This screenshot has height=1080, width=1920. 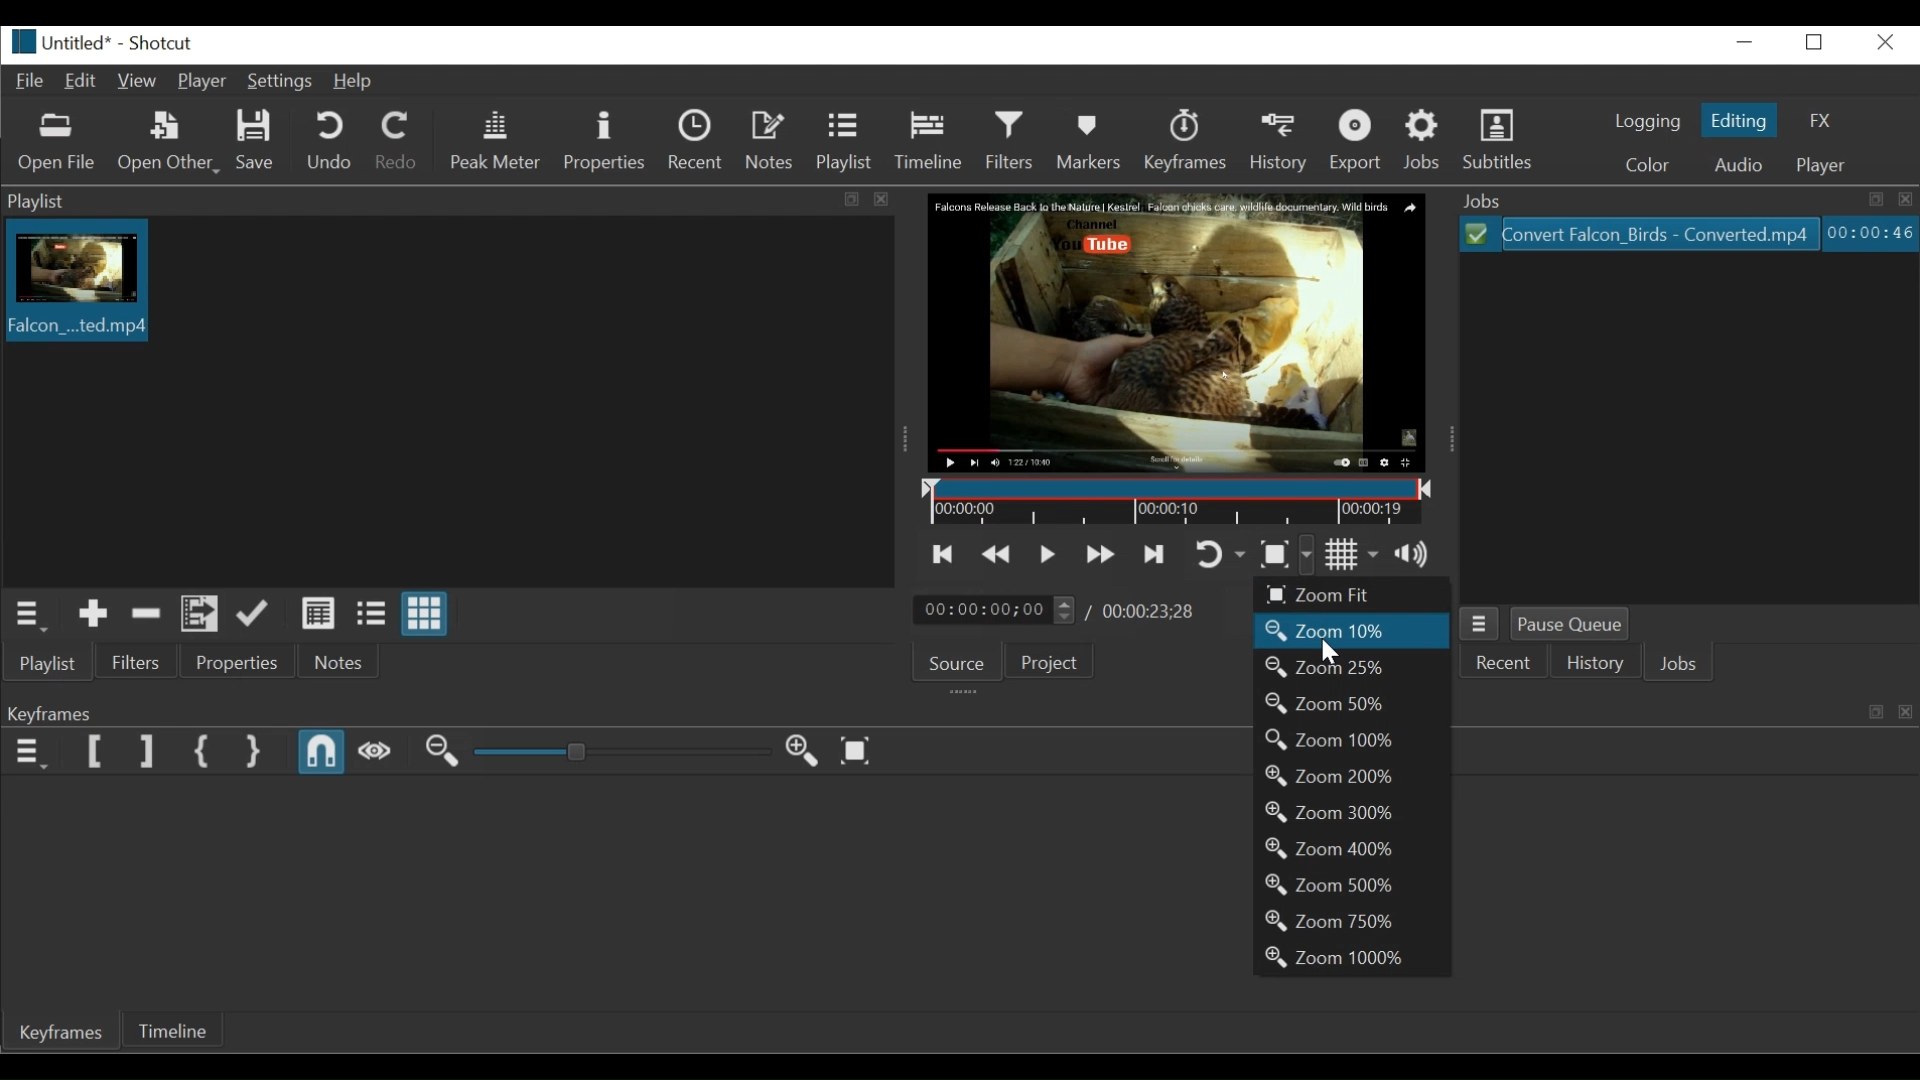 What do you see at coordinates (1647, 165) in the screenshot?
I see `Color` at bounding box center [1647, 165].